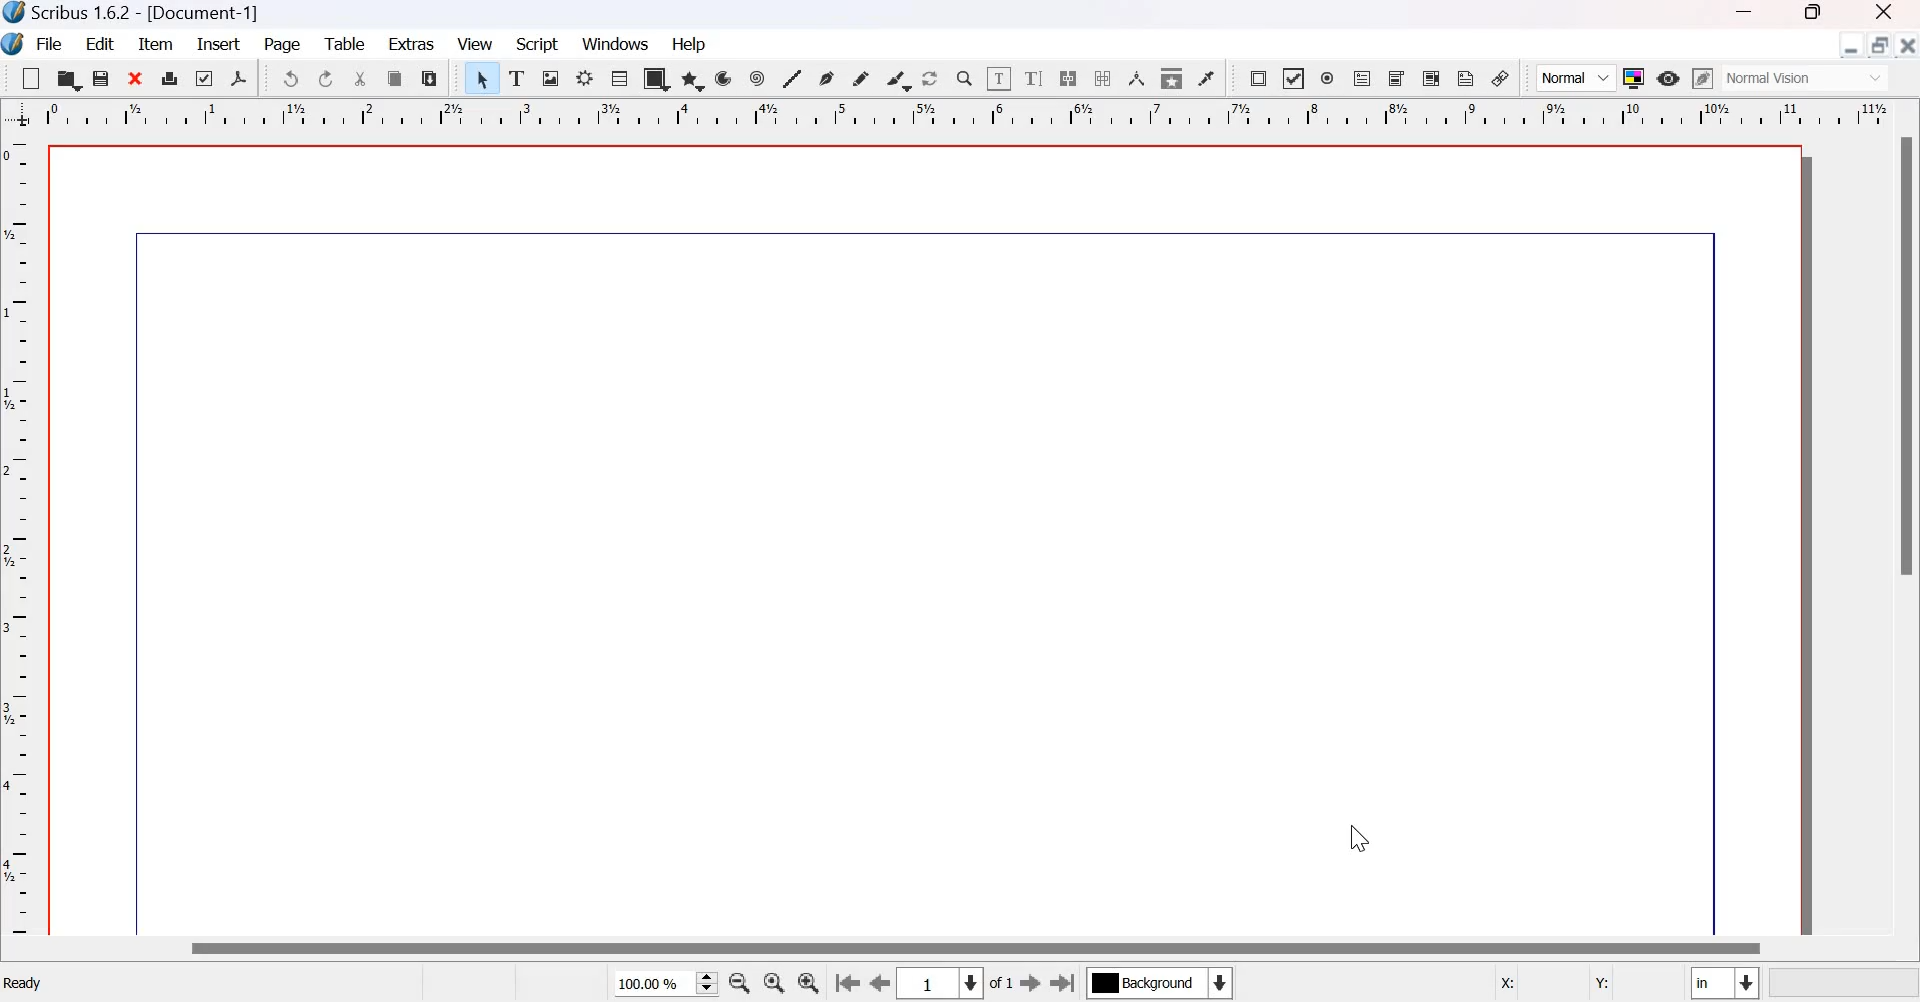 The image size is (1920, 1002). What do you see at coordinates (217, 43) in the screenshot?
I see `insert` at bounding box center [217, 43].